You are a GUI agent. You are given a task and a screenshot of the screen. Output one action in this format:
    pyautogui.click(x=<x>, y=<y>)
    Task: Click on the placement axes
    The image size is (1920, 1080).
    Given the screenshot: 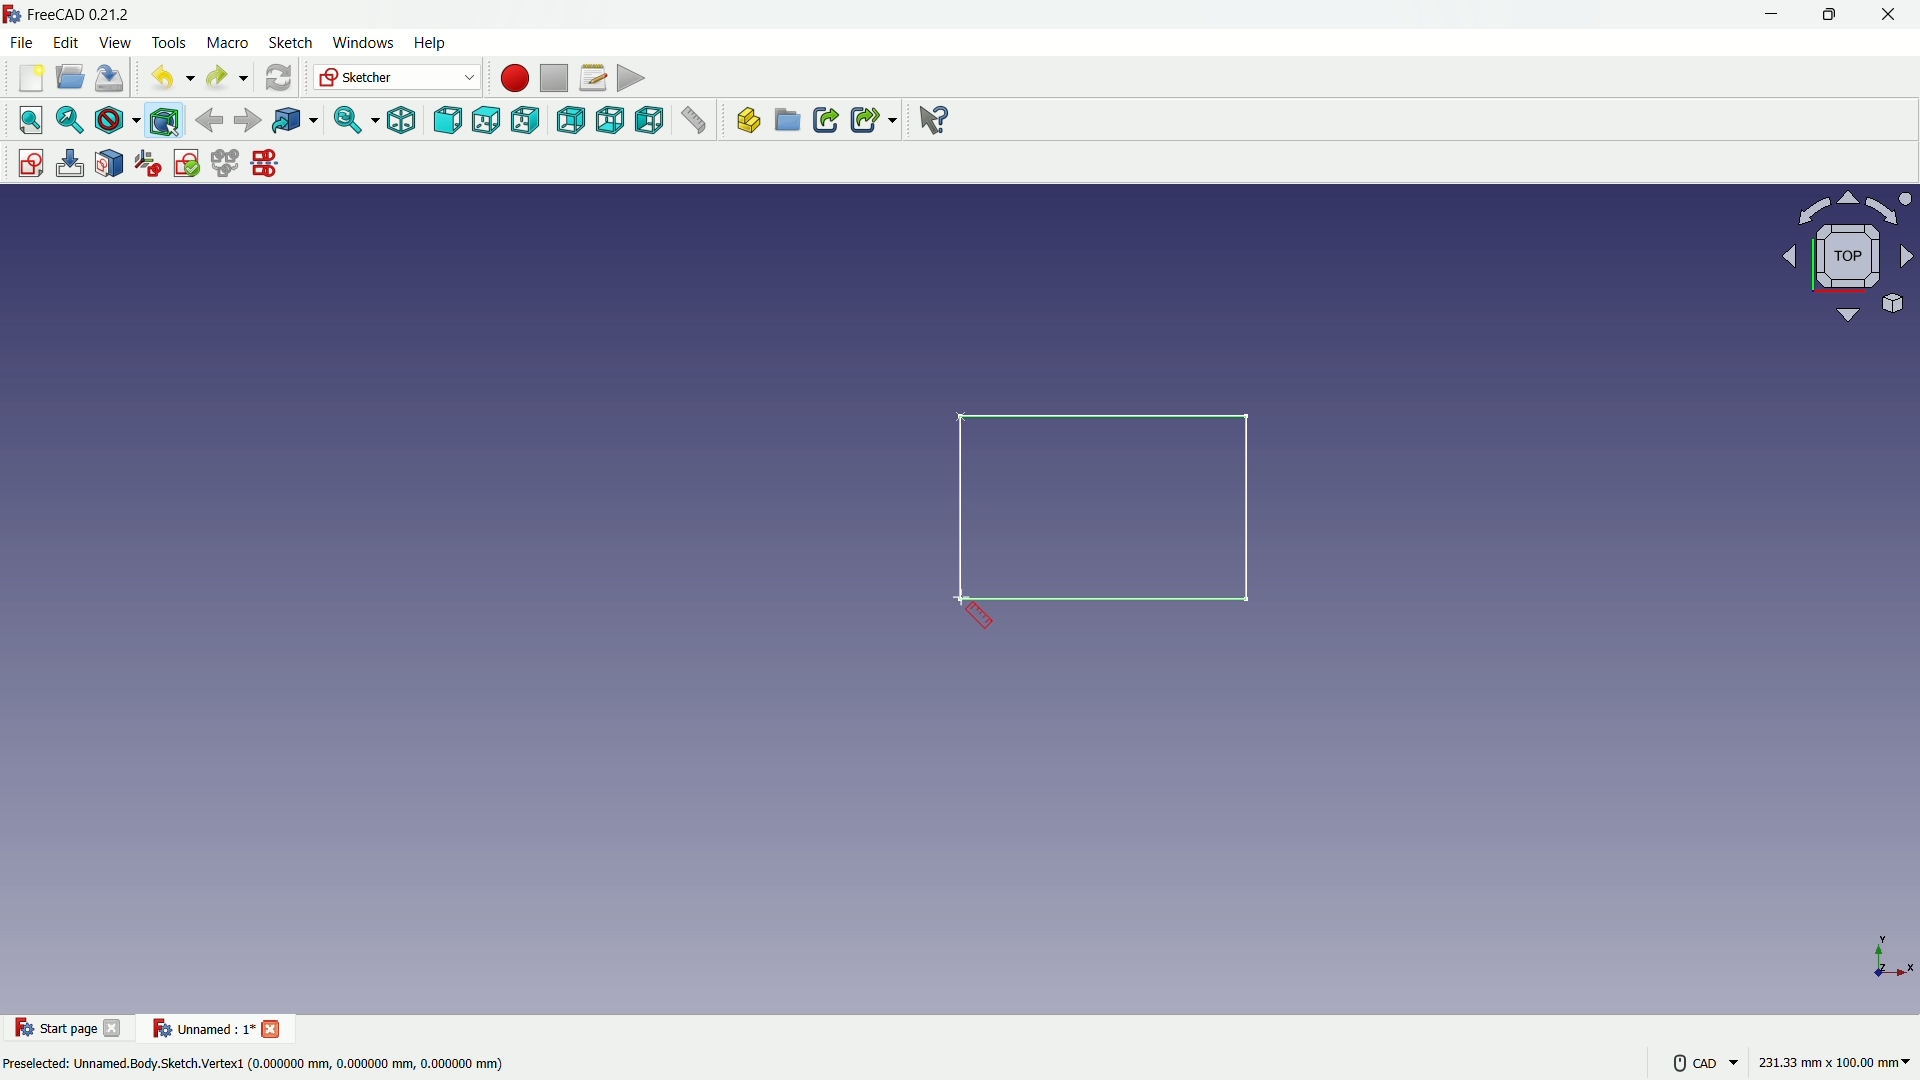 What is the action you would take?
    pyautogui.click(x=1890, y=956)
    